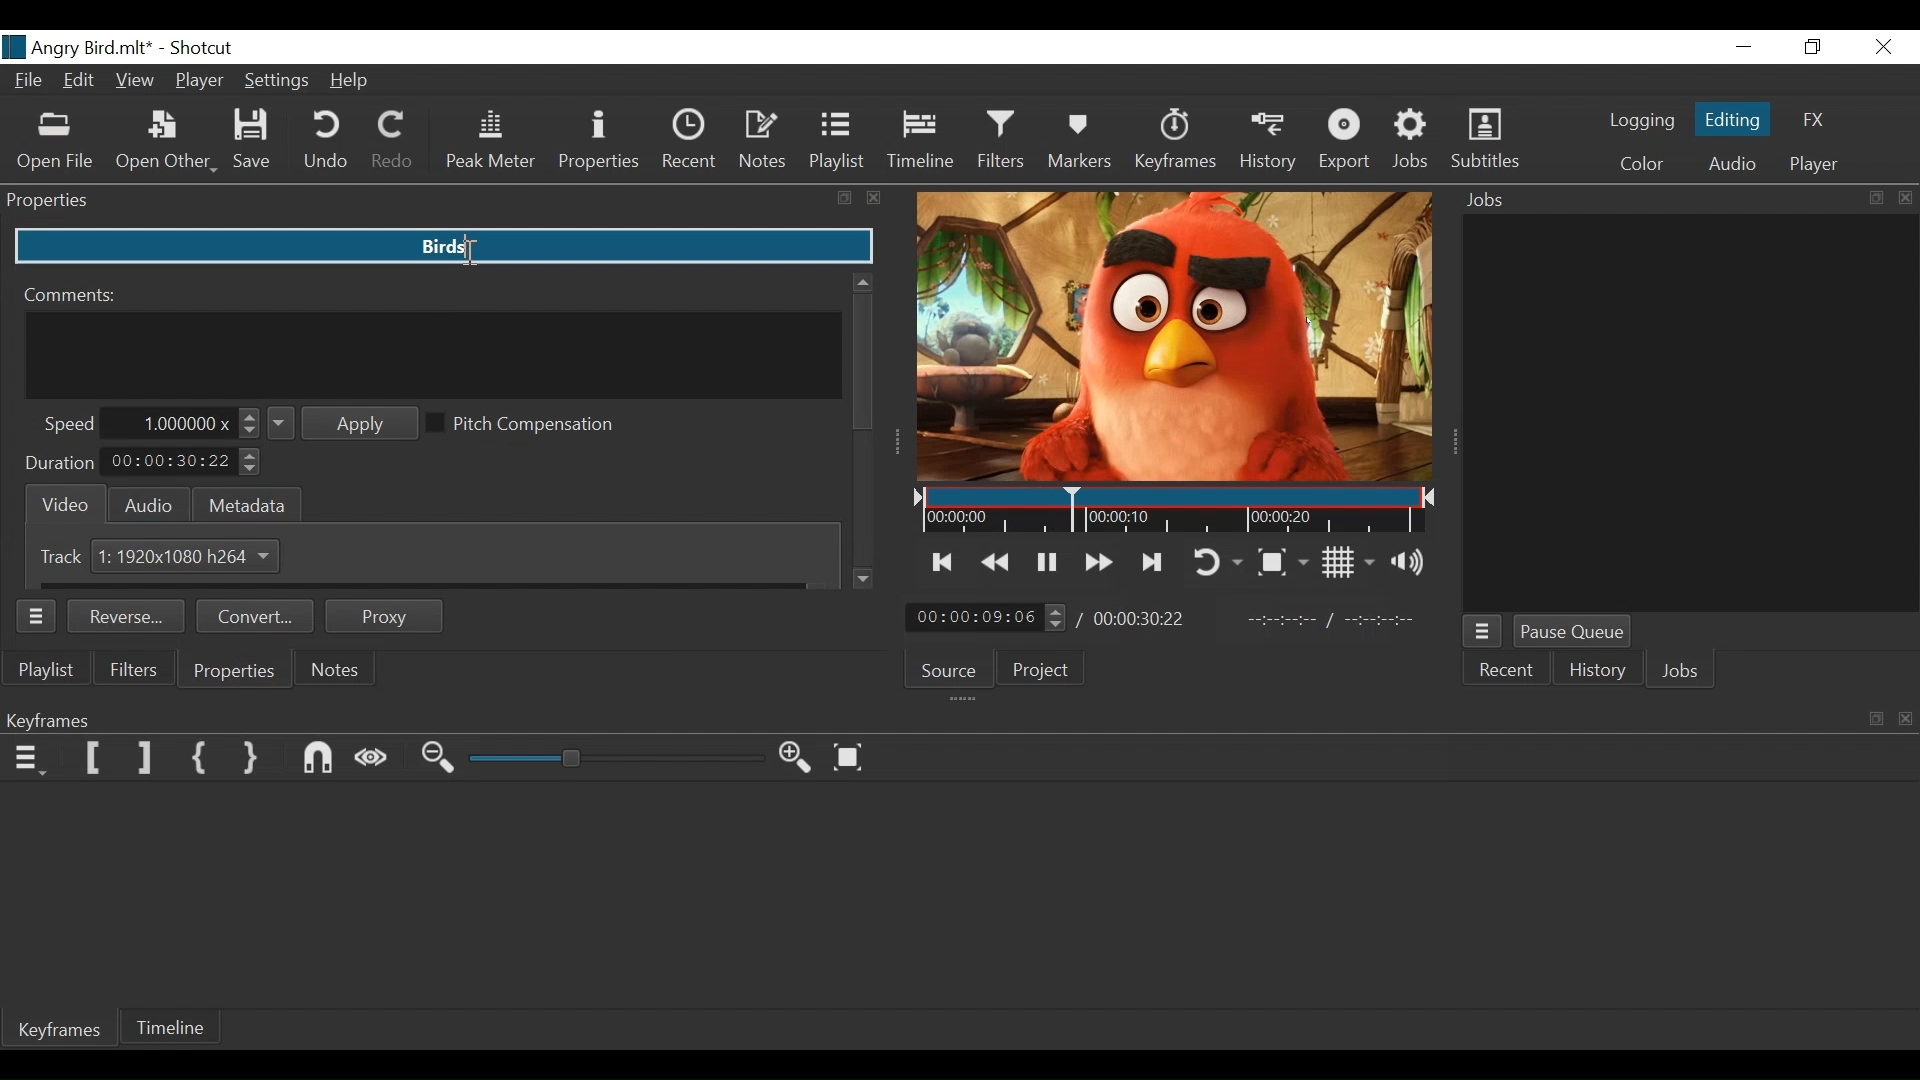 This screenshot has width=1920, height=1080. I want to click on Duration, so click(59, 463).